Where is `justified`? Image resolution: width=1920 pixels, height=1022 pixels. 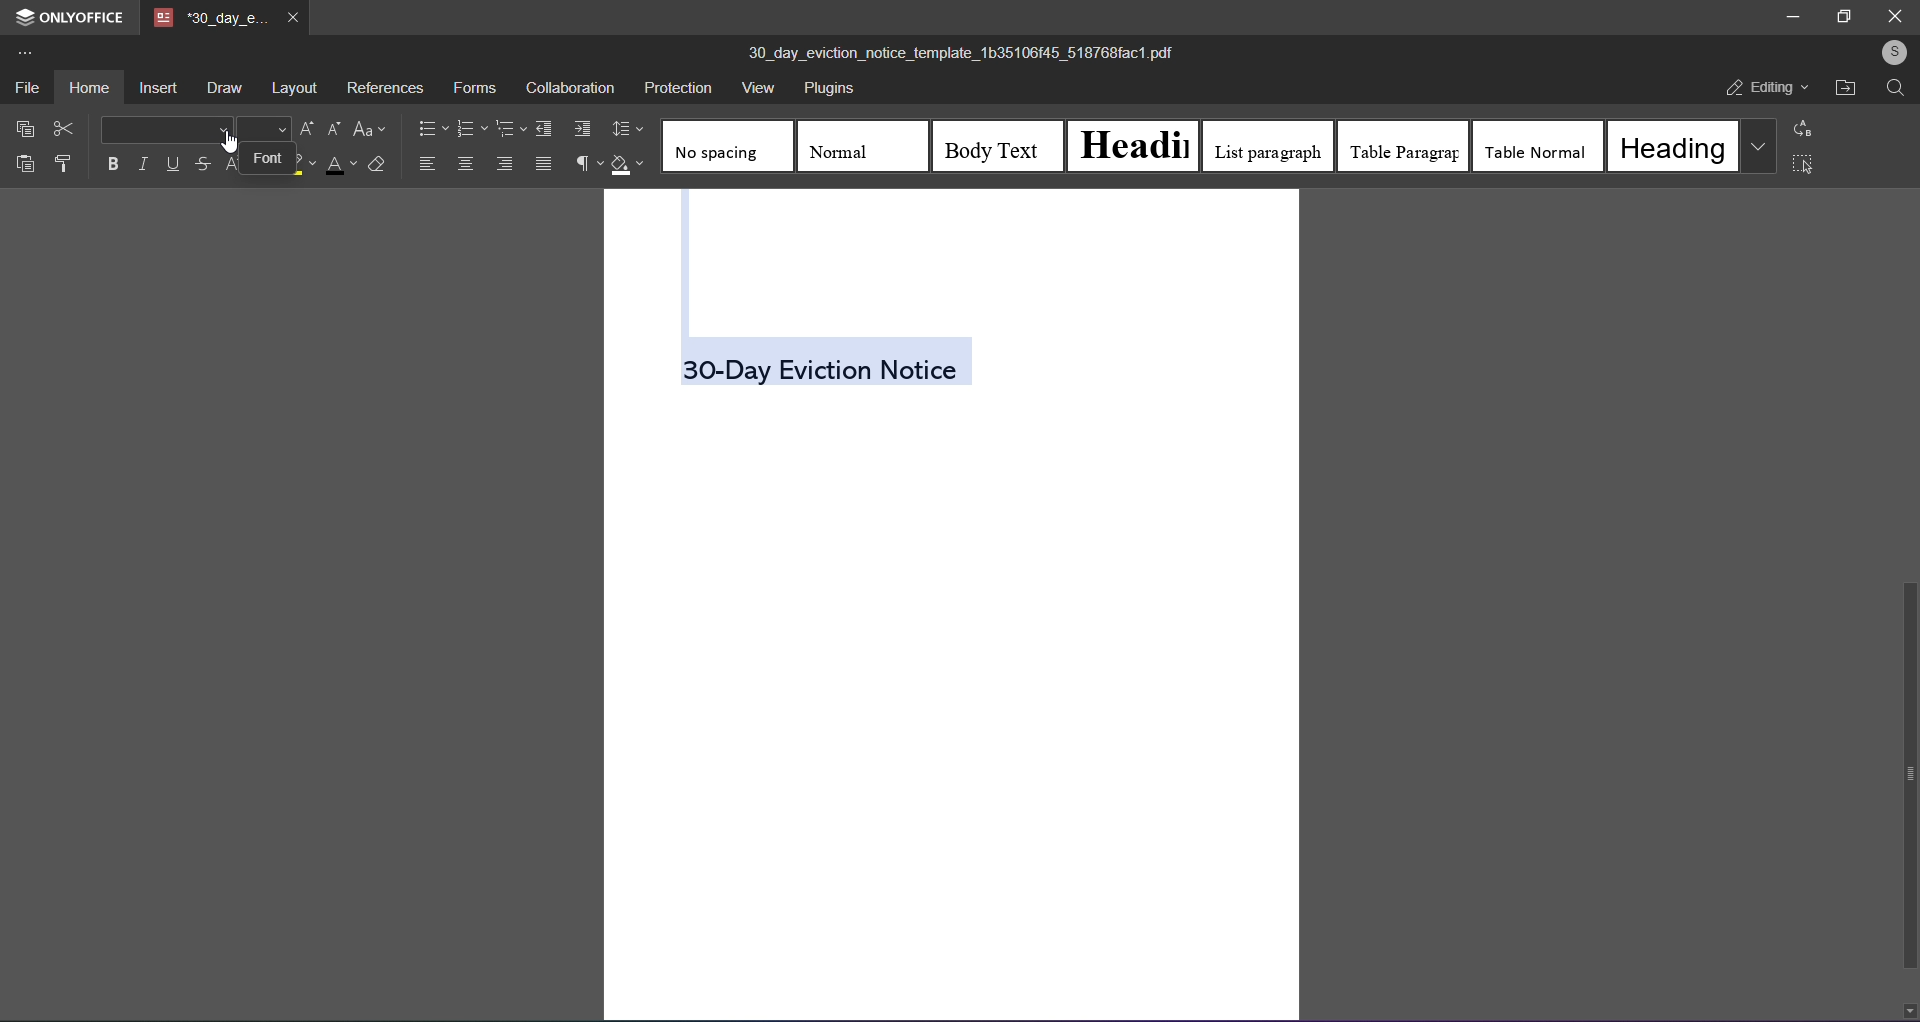 justified is located at coordinates (544, 163).